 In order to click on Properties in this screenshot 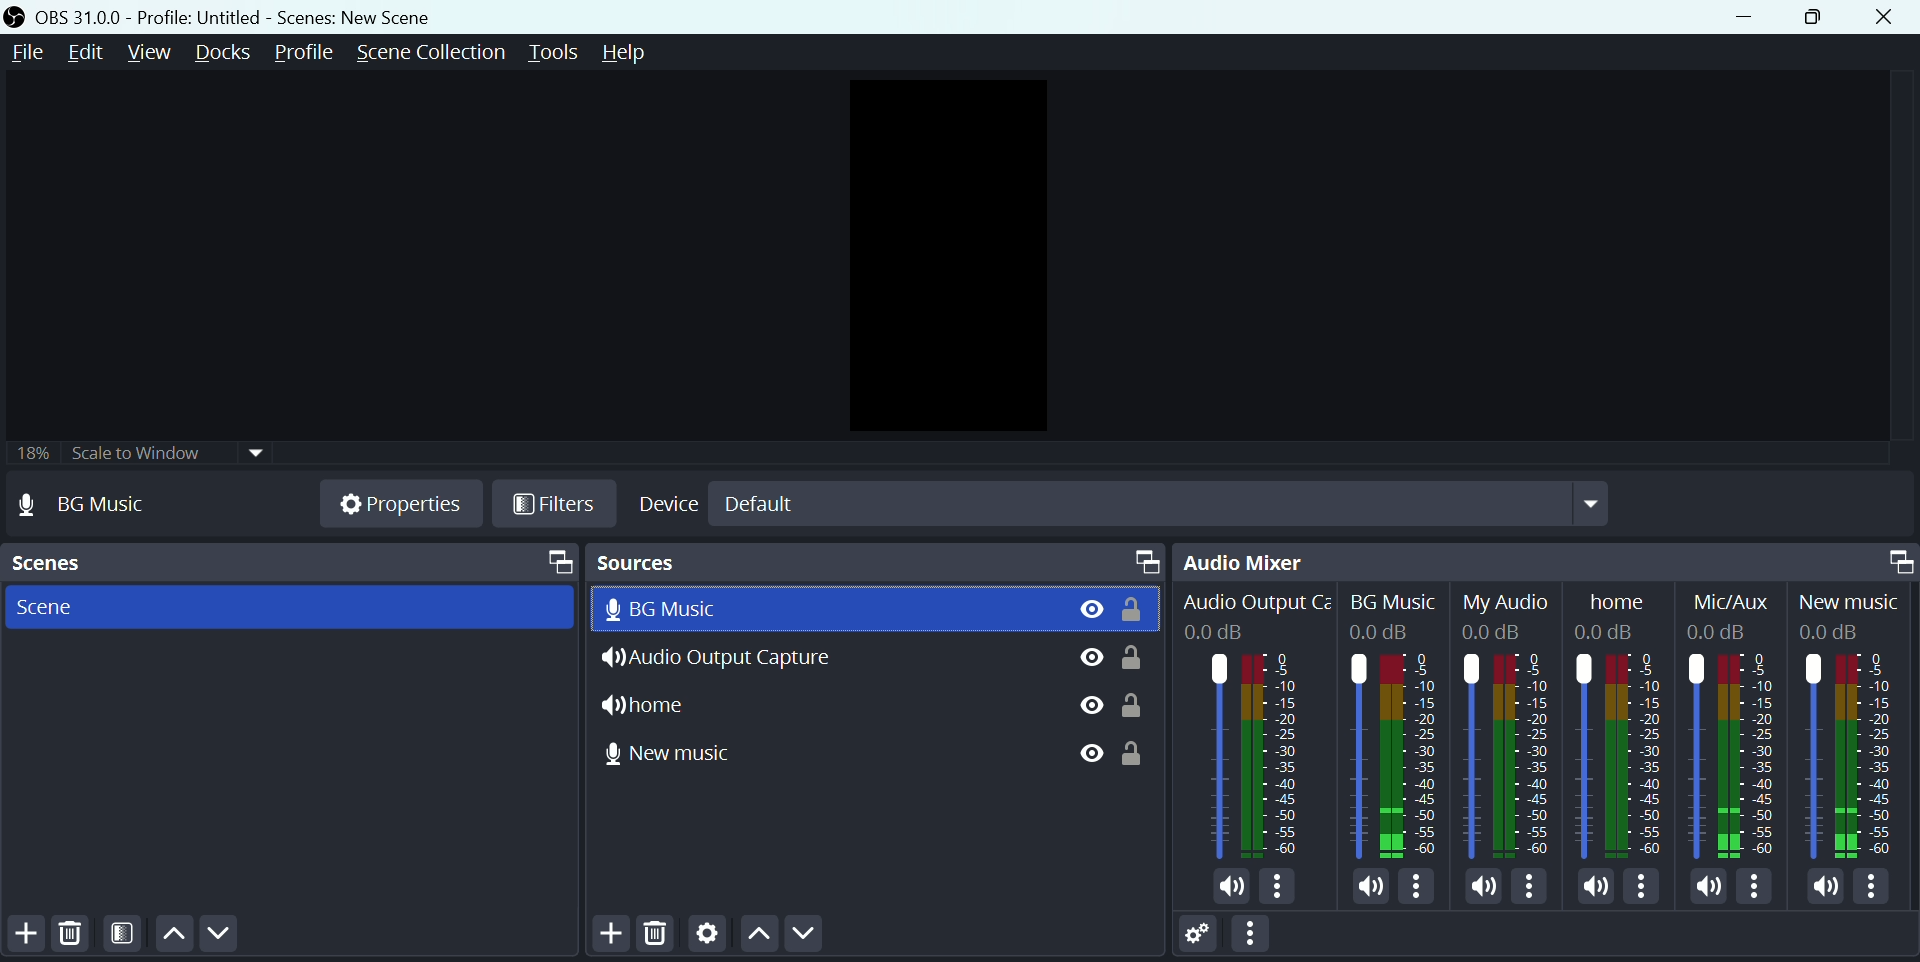, I will do `click(403, 502)`.